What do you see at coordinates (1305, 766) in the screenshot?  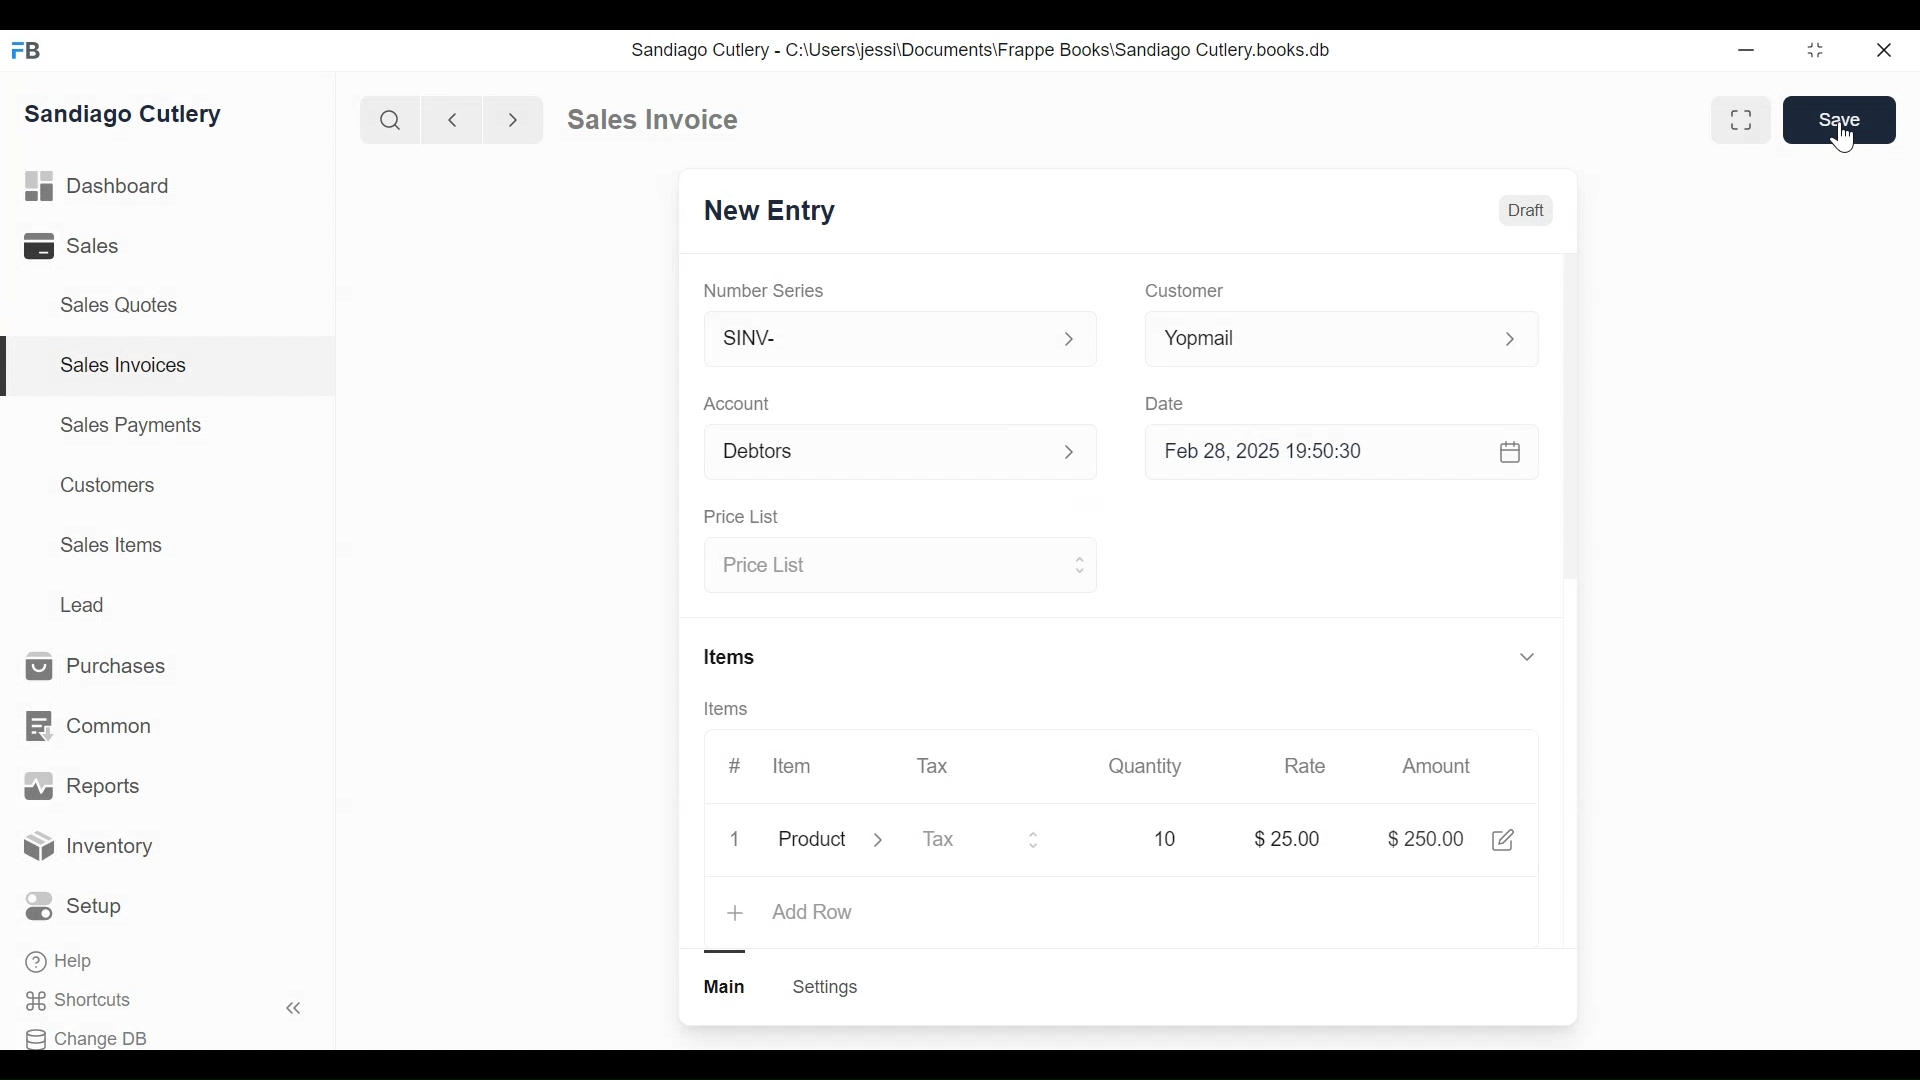 I see `Rate` at bounding box center [1305, 766].